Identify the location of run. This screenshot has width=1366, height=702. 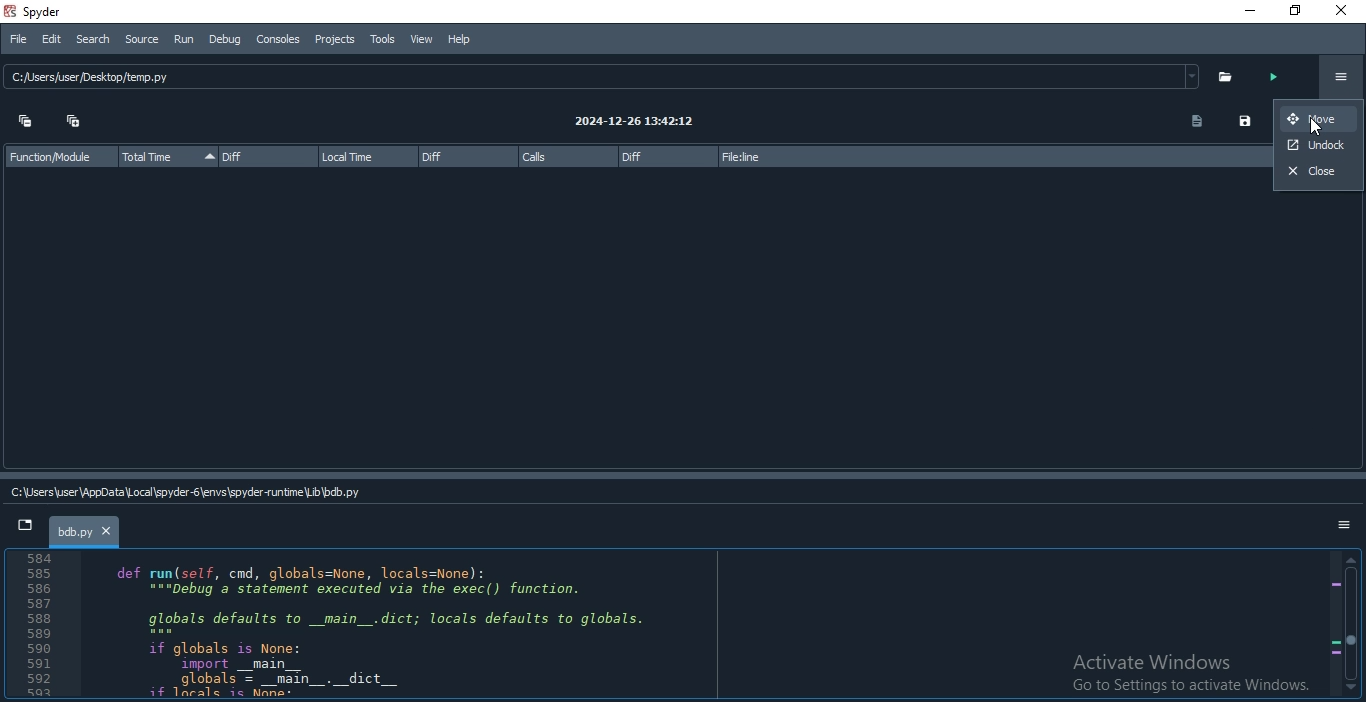
(1281, 75).